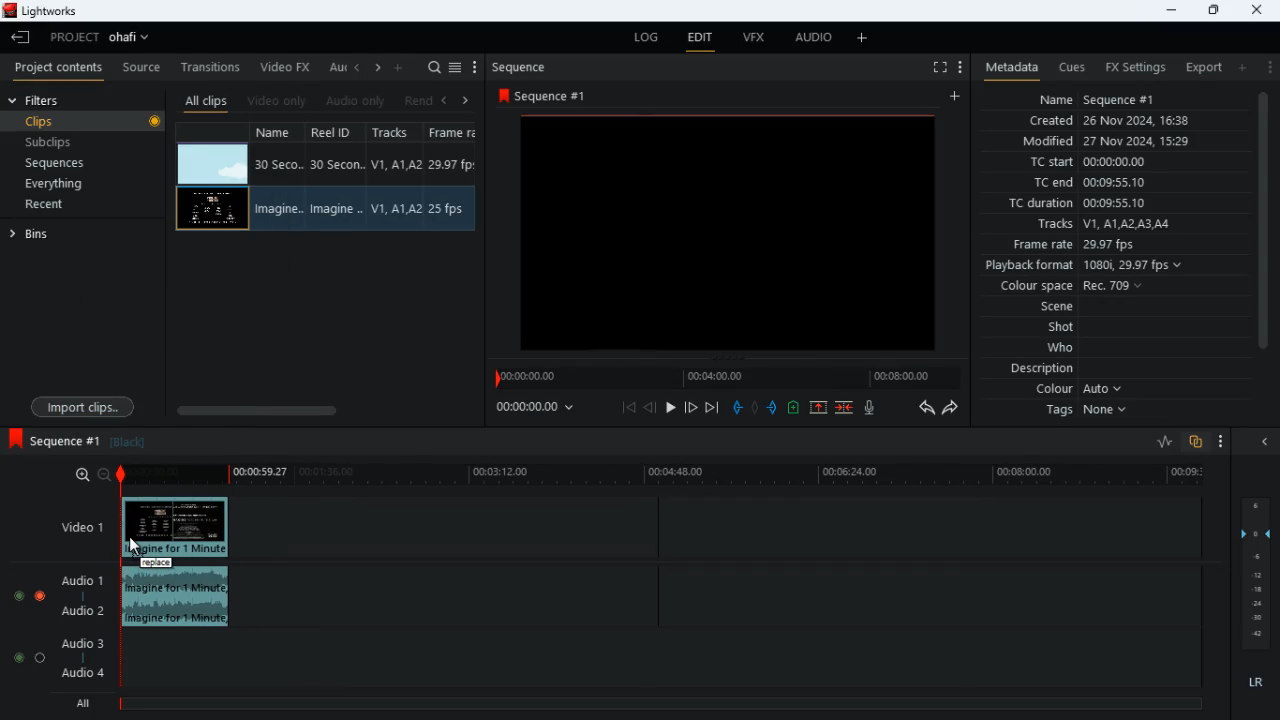 The height and width of the screenshot is (720, 1280). I want to click on video fx, so click(286, 68).